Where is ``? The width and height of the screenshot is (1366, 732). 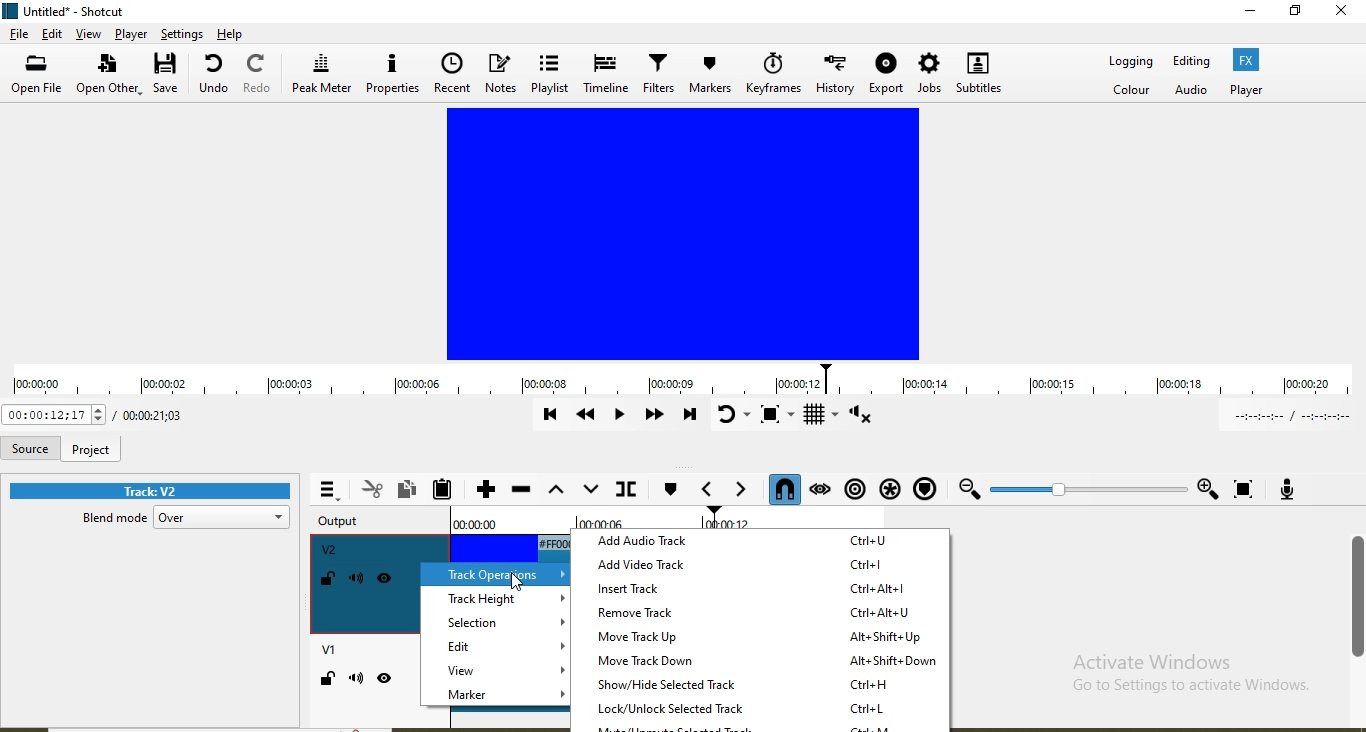
 is located at coordinates (332, 489).